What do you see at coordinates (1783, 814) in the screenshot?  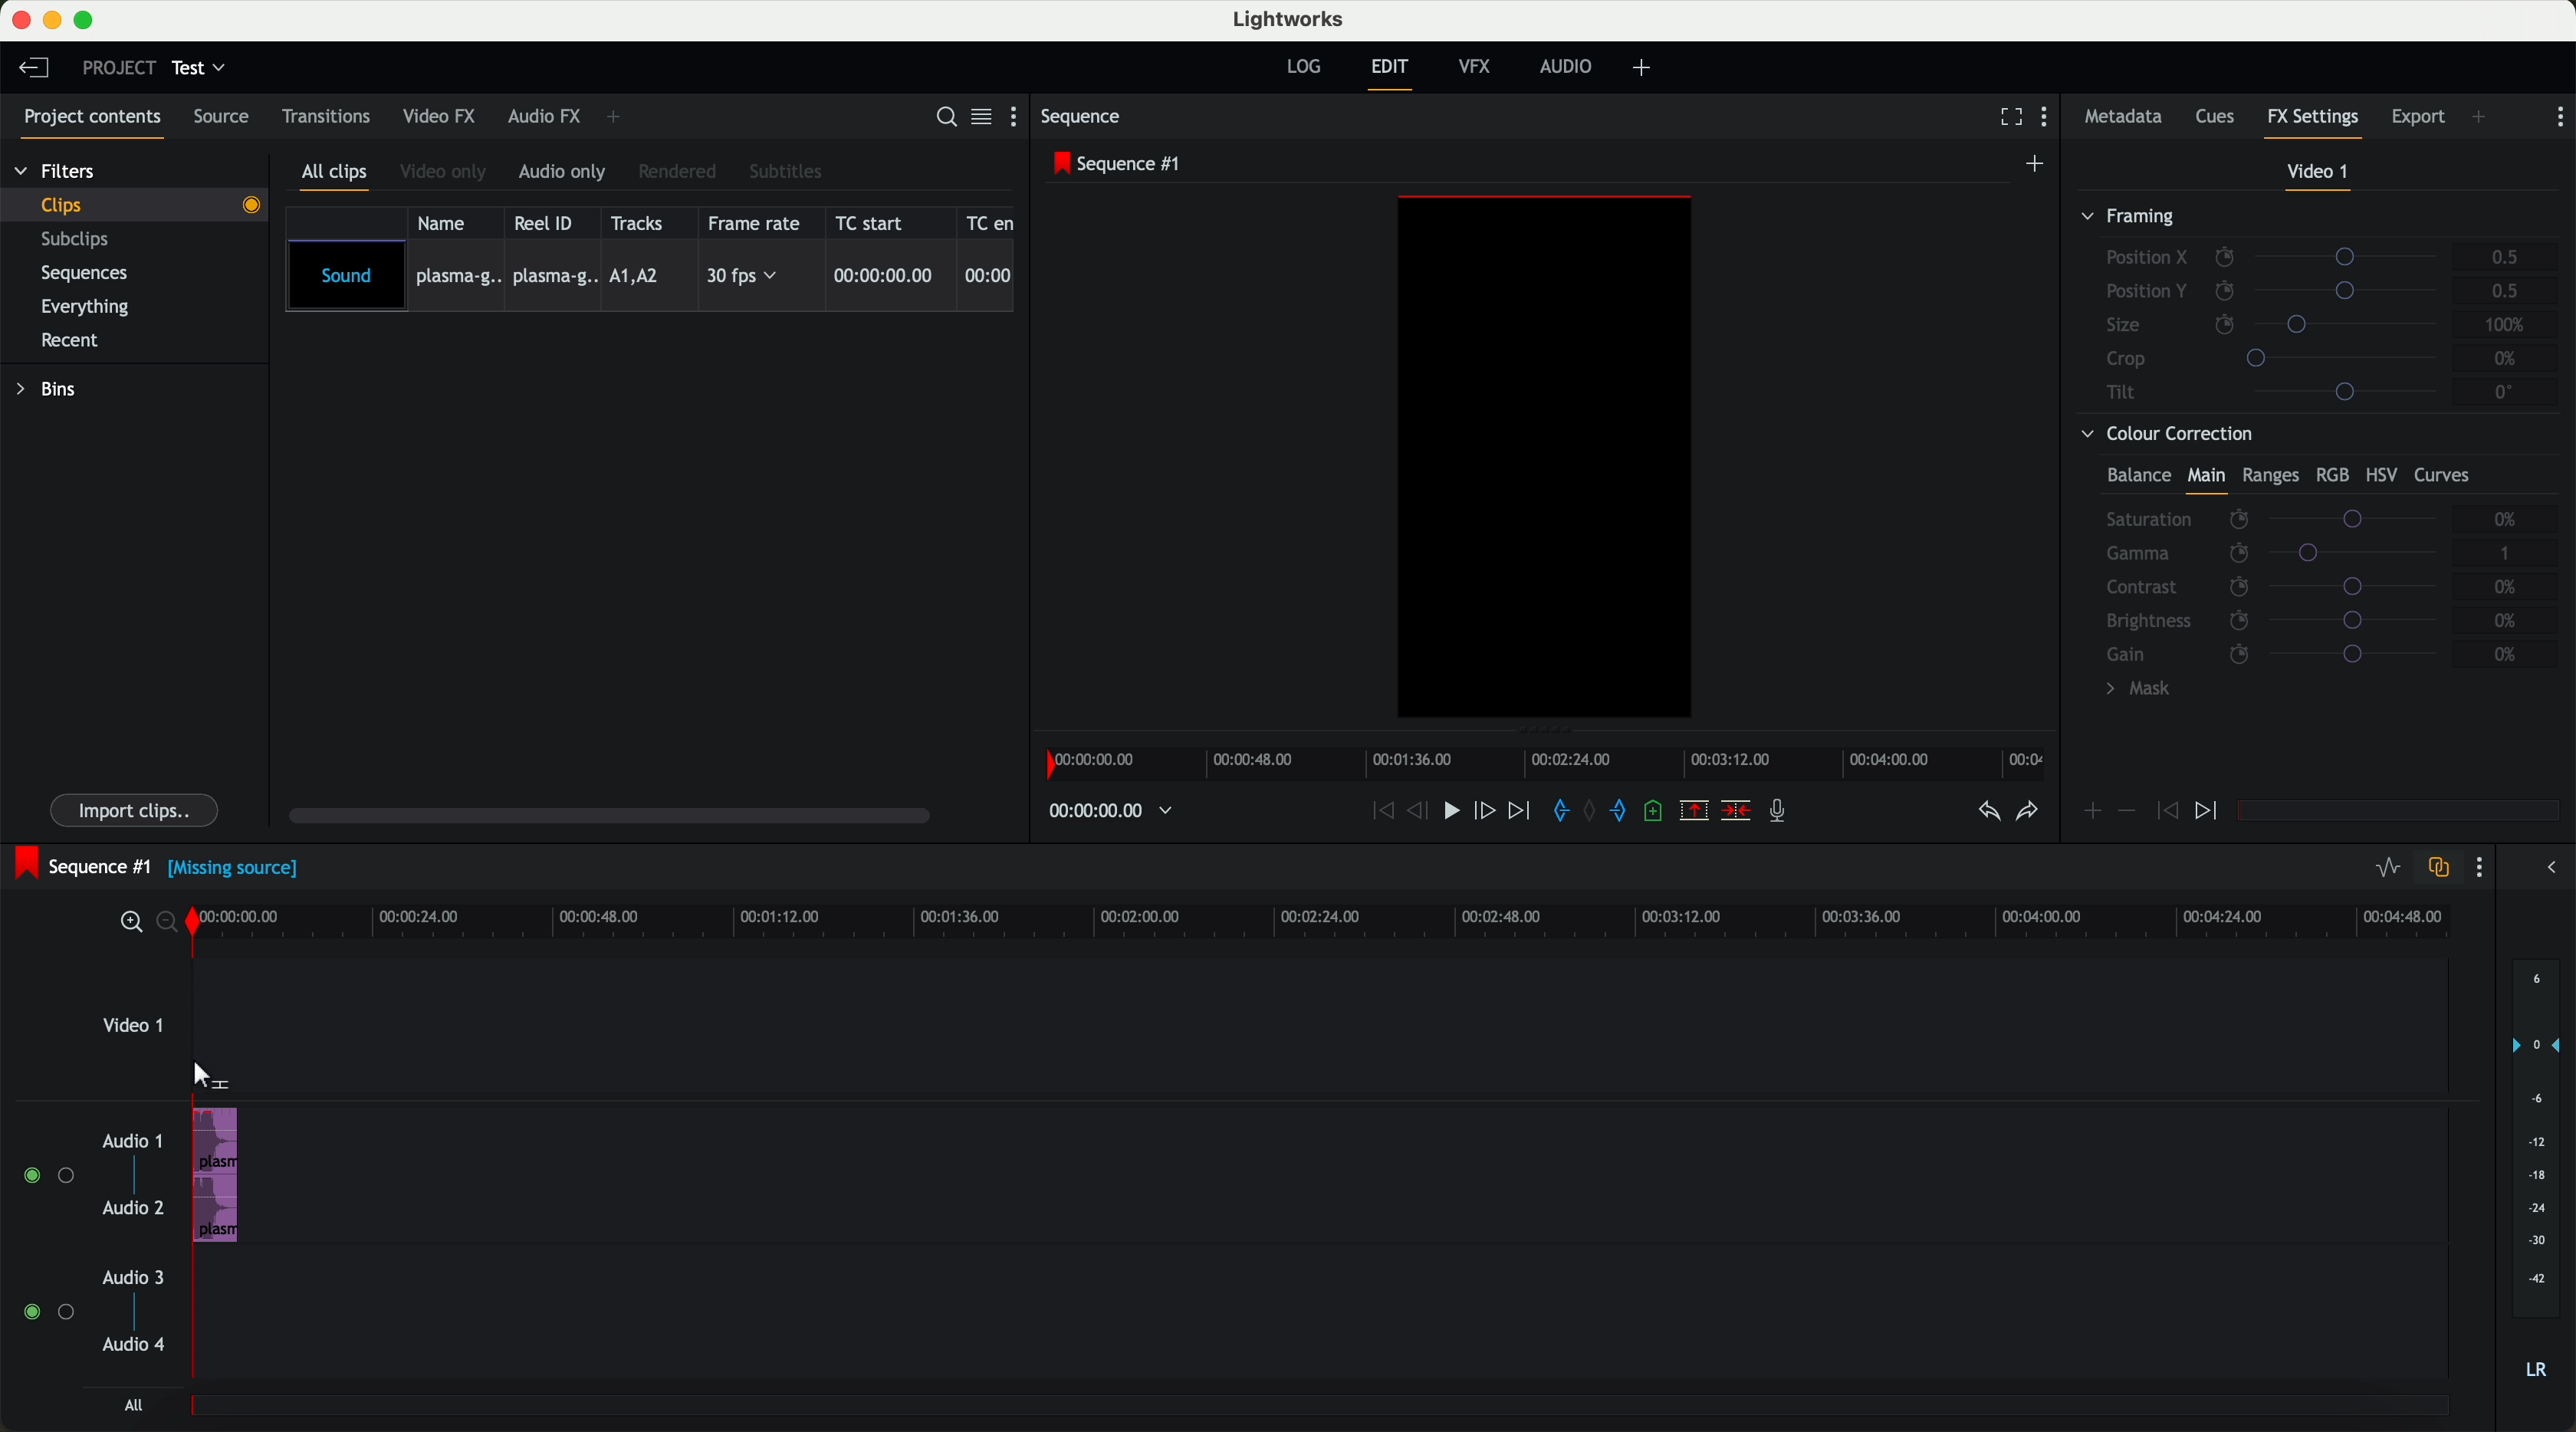 I see `record a voice over` at bounding box center [1783, 814].